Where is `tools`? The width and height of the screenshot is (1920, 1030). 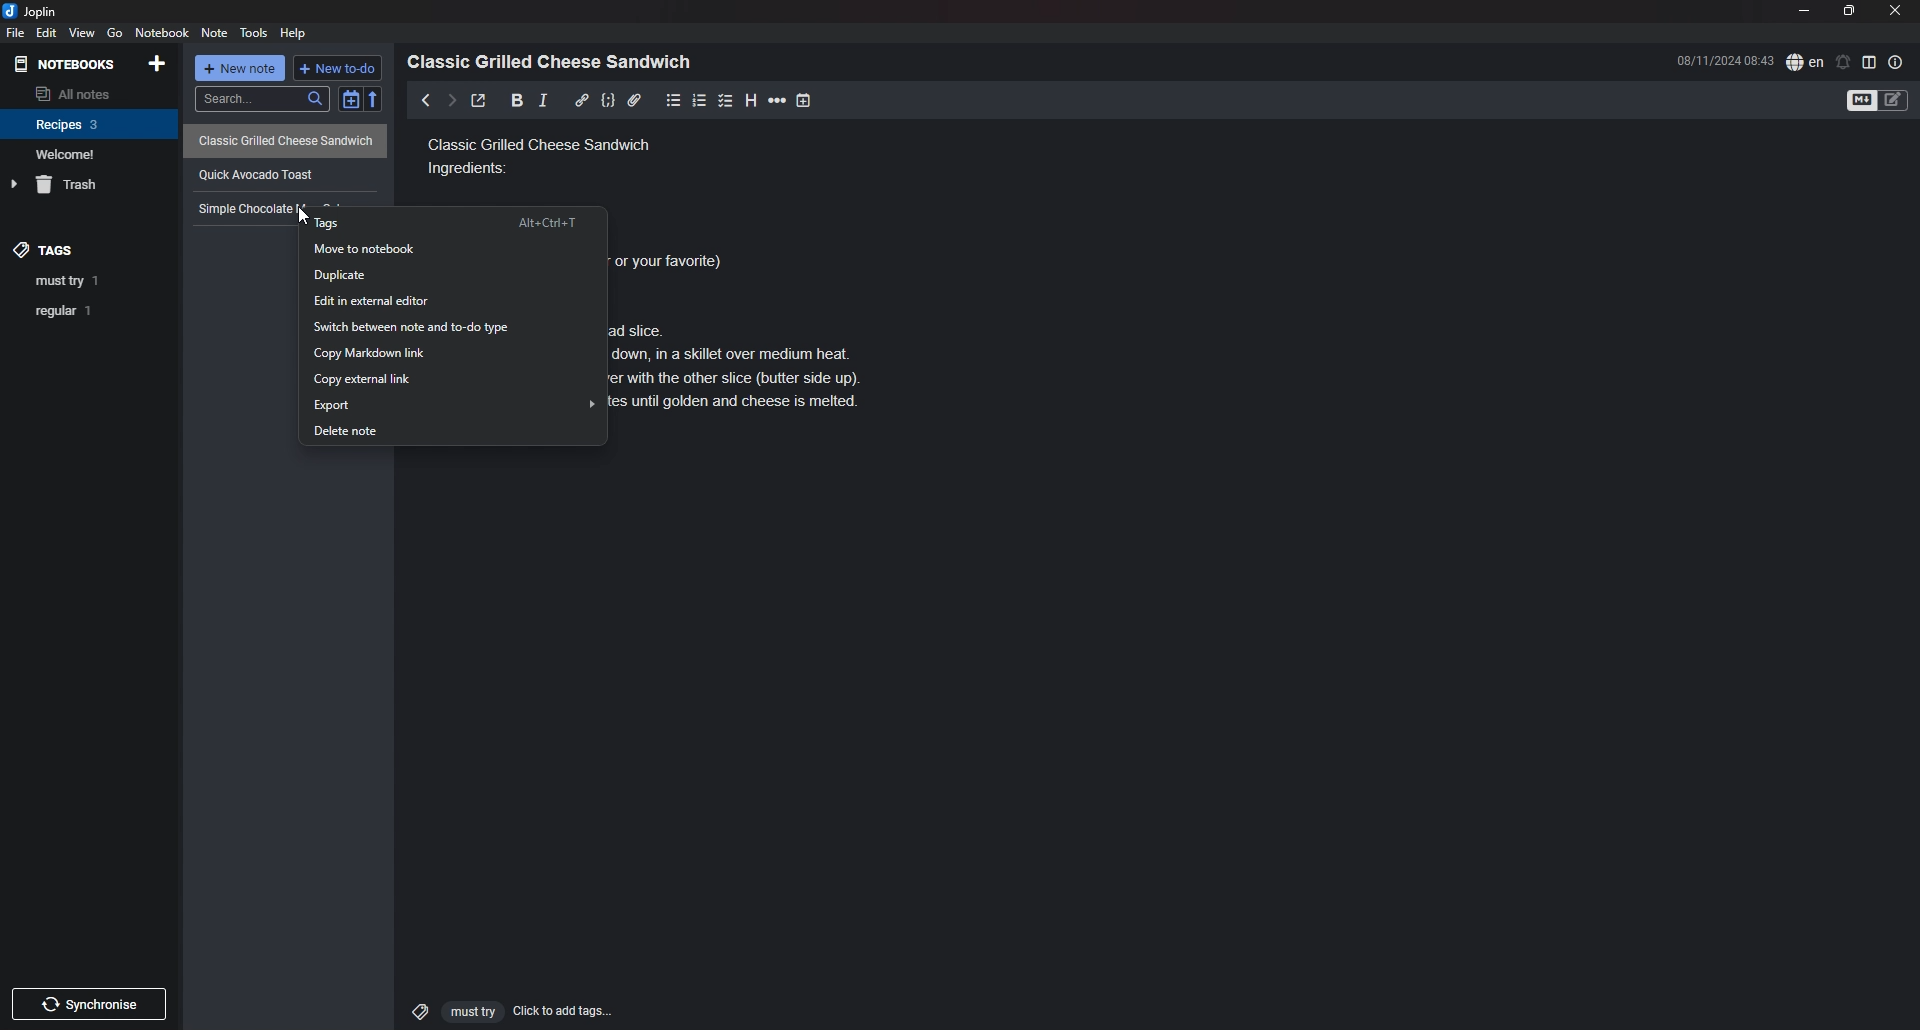
tools is located at coordinates (256, 33).